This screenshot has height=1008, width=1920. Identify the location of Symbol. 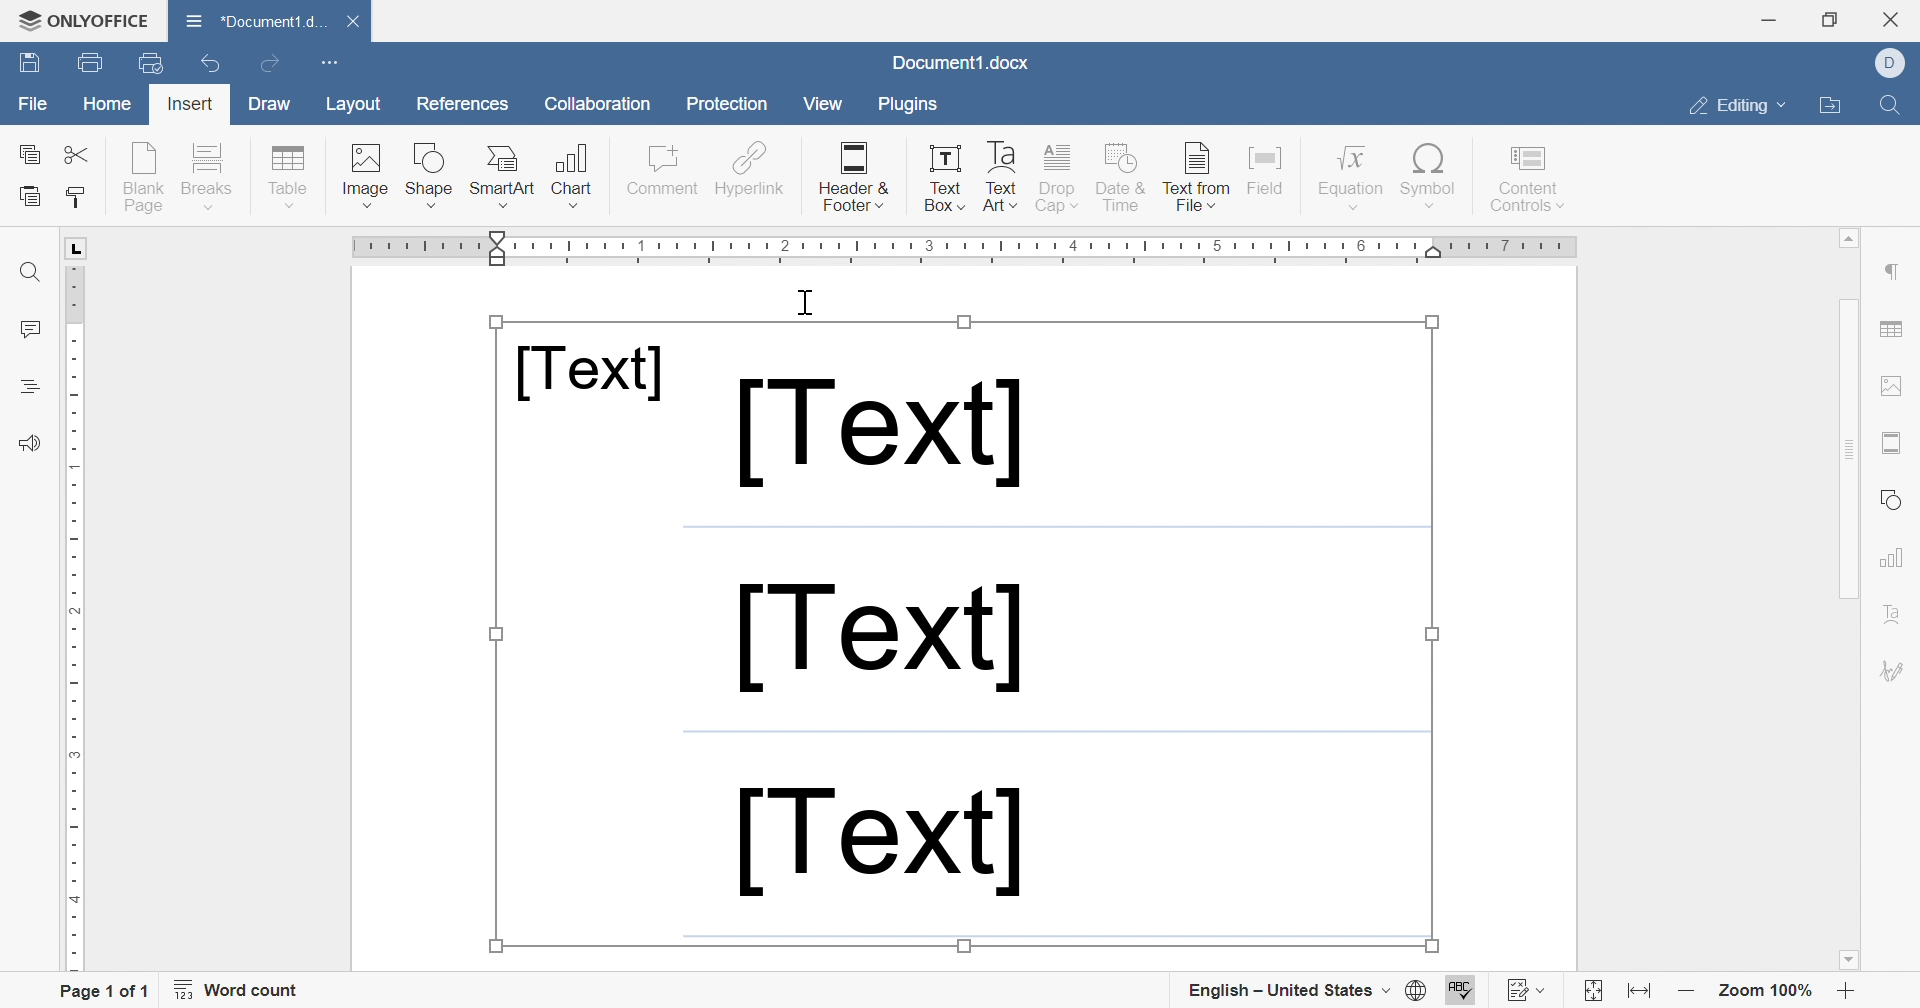
(1430, 178).